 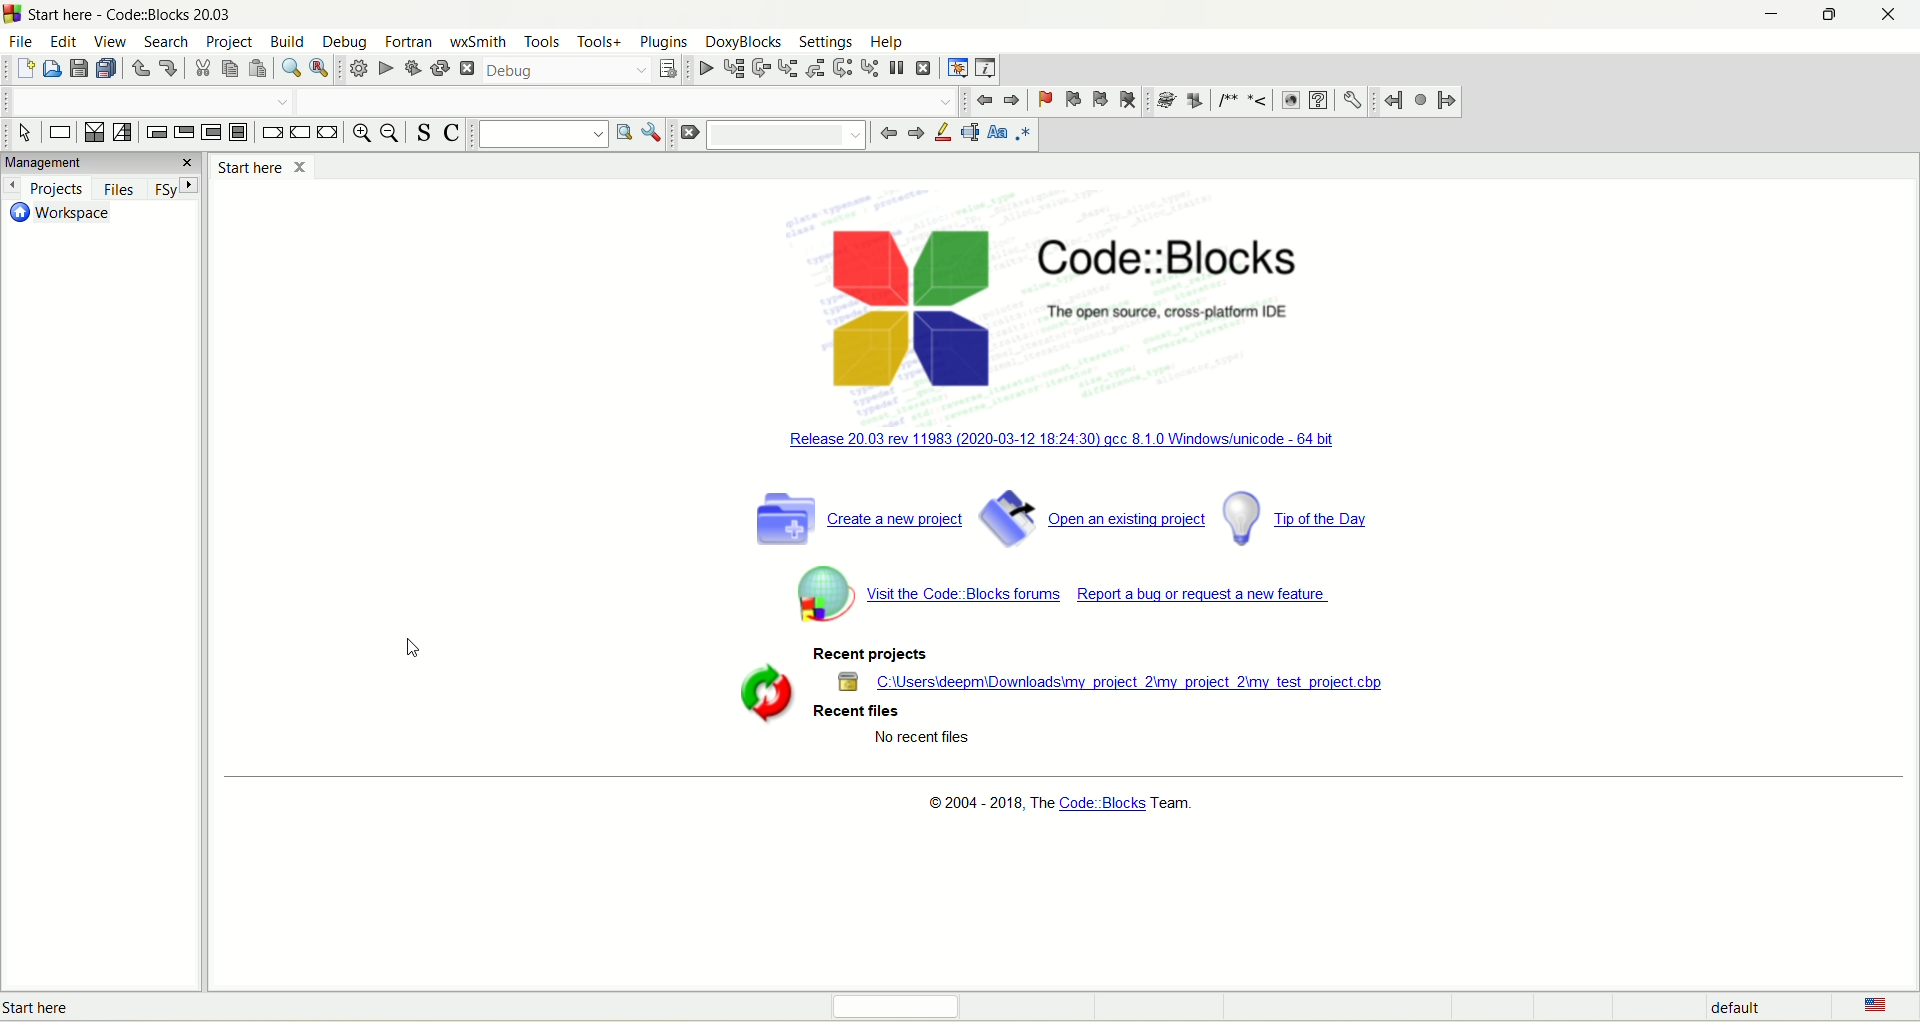 What do you see at coordinates (1210, 601) in the screenshot?
I see `report a bug` at bounding box center [1210, 601].